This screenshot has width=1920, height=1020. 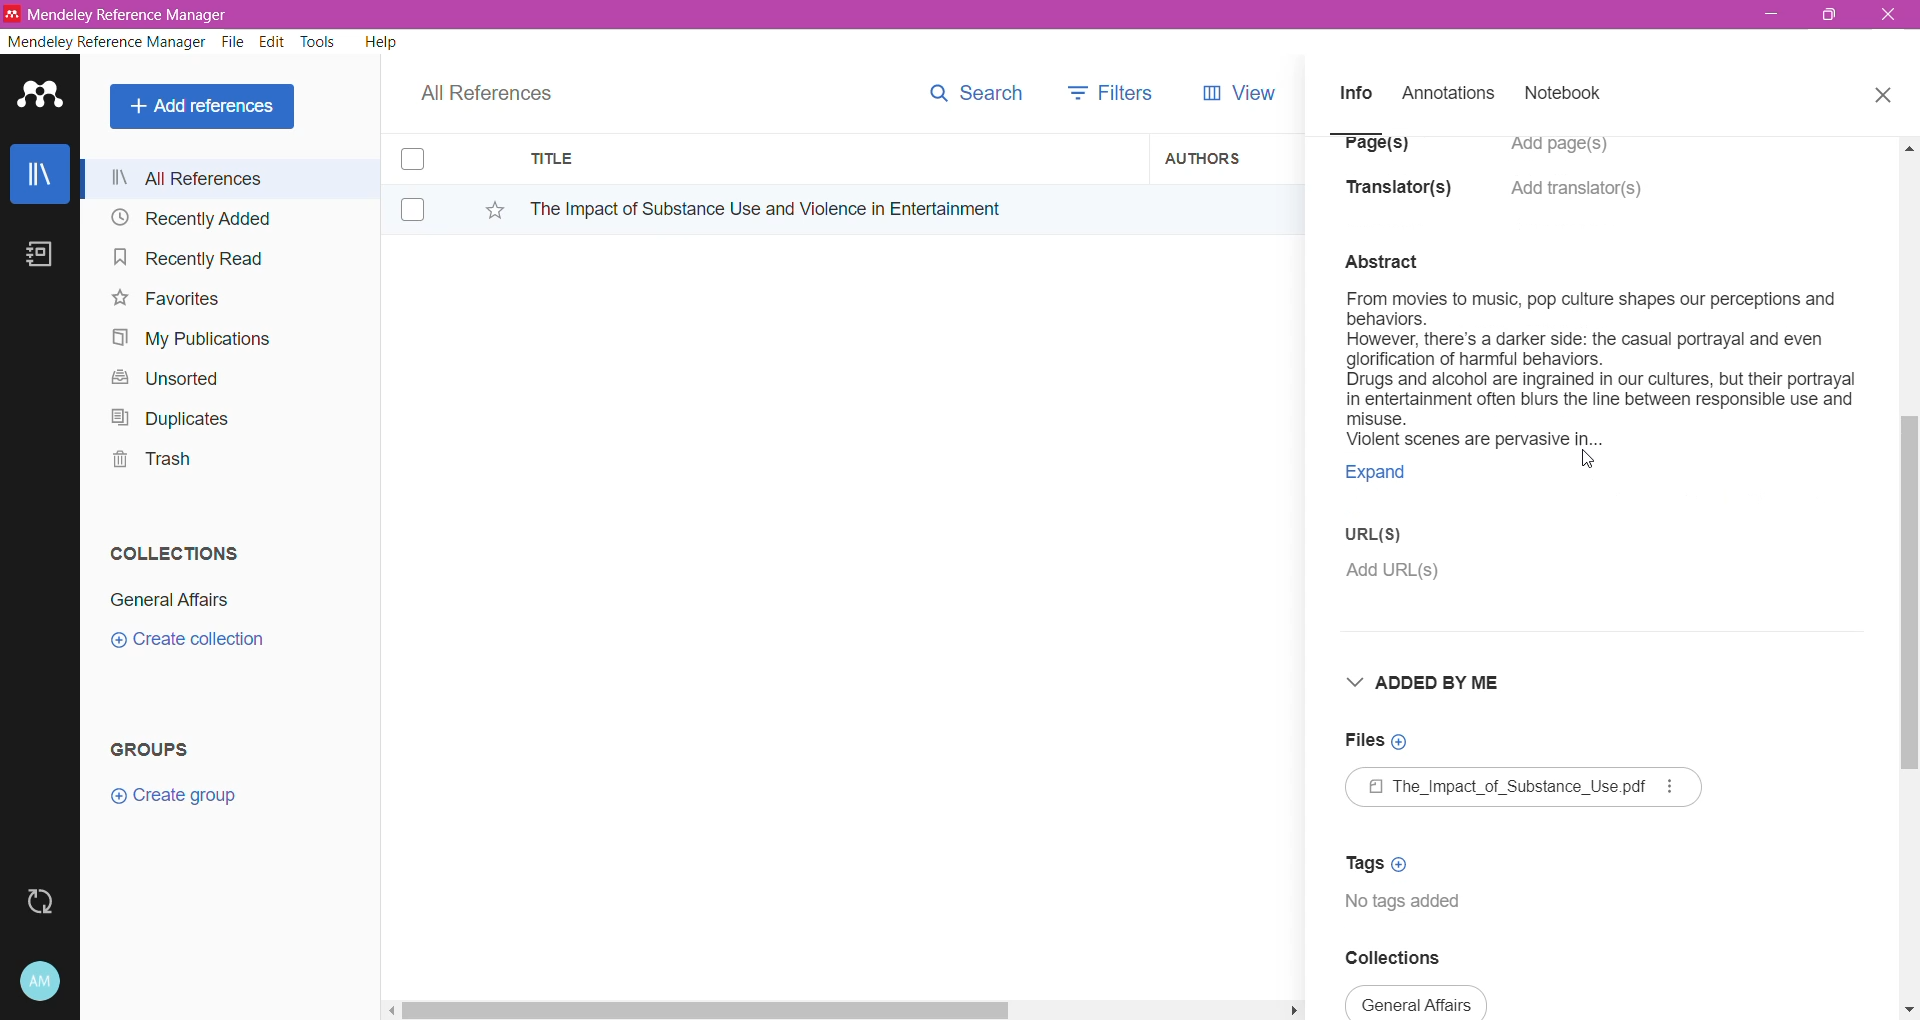 What do you see at coordinates (1446, 94) in the screenshot?
I see `Annotations` at bounding box center [1446, 94].